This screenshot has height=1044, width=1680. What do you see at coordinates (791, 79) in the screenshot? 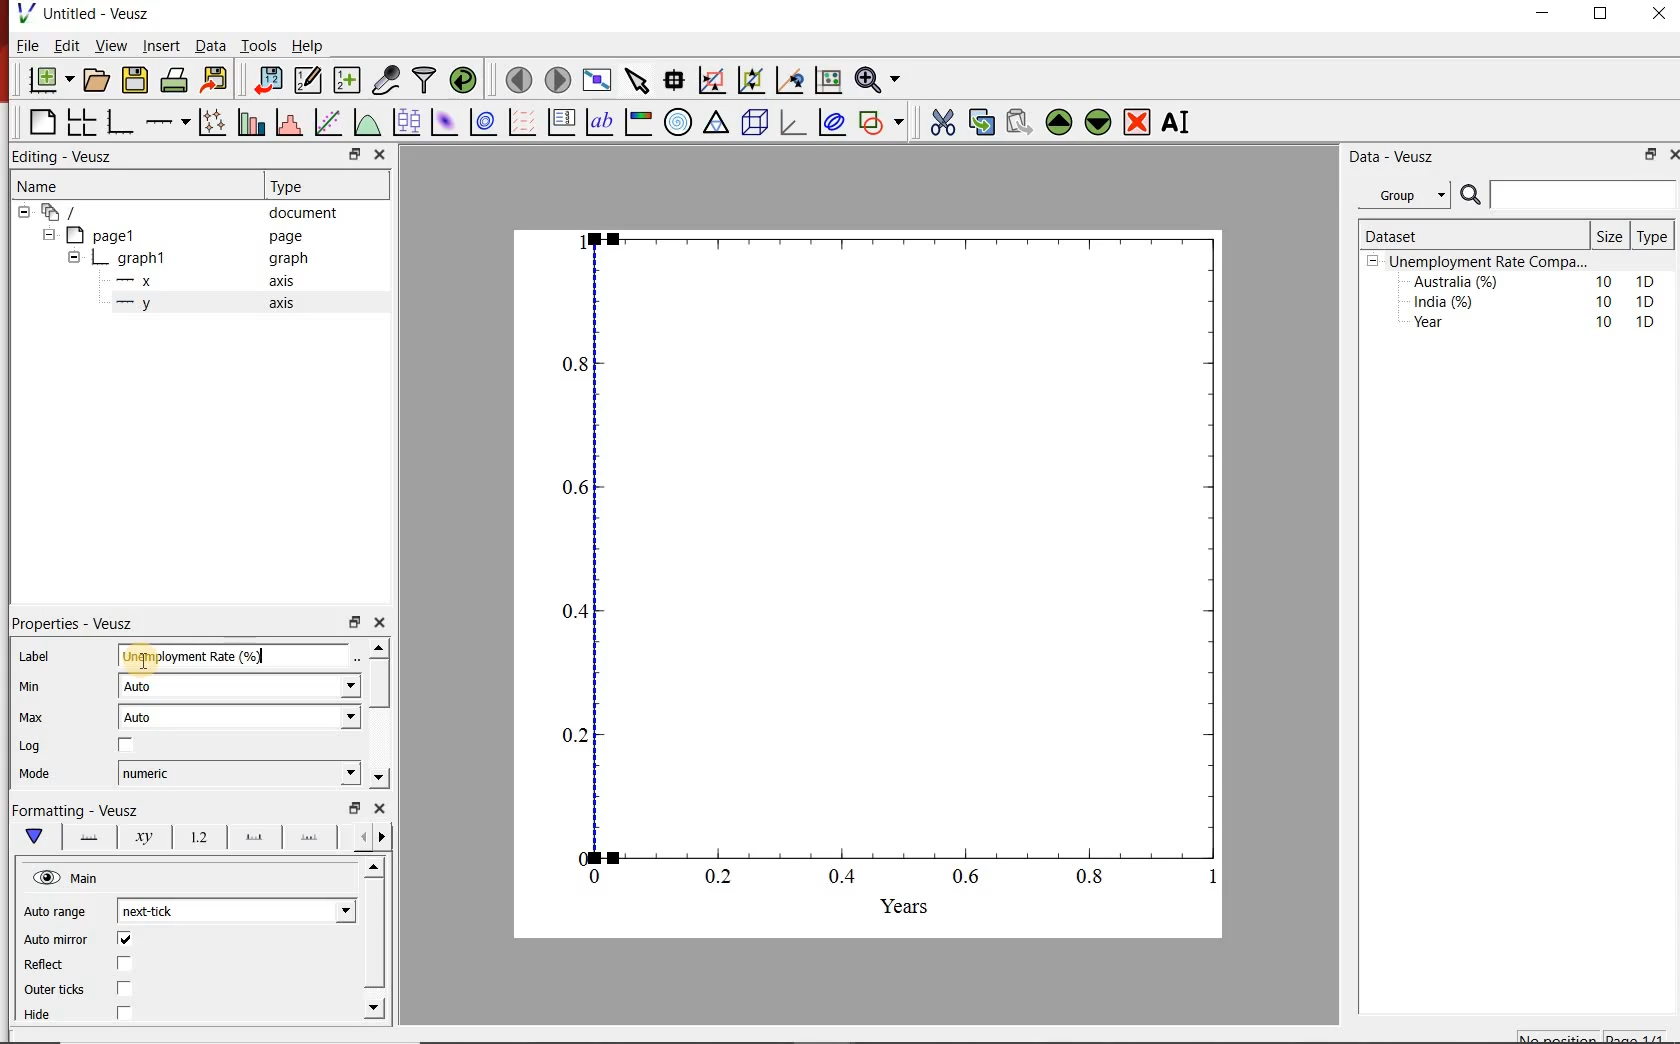
I see `click to recenter graph axes` at bounding box center [791, 79].